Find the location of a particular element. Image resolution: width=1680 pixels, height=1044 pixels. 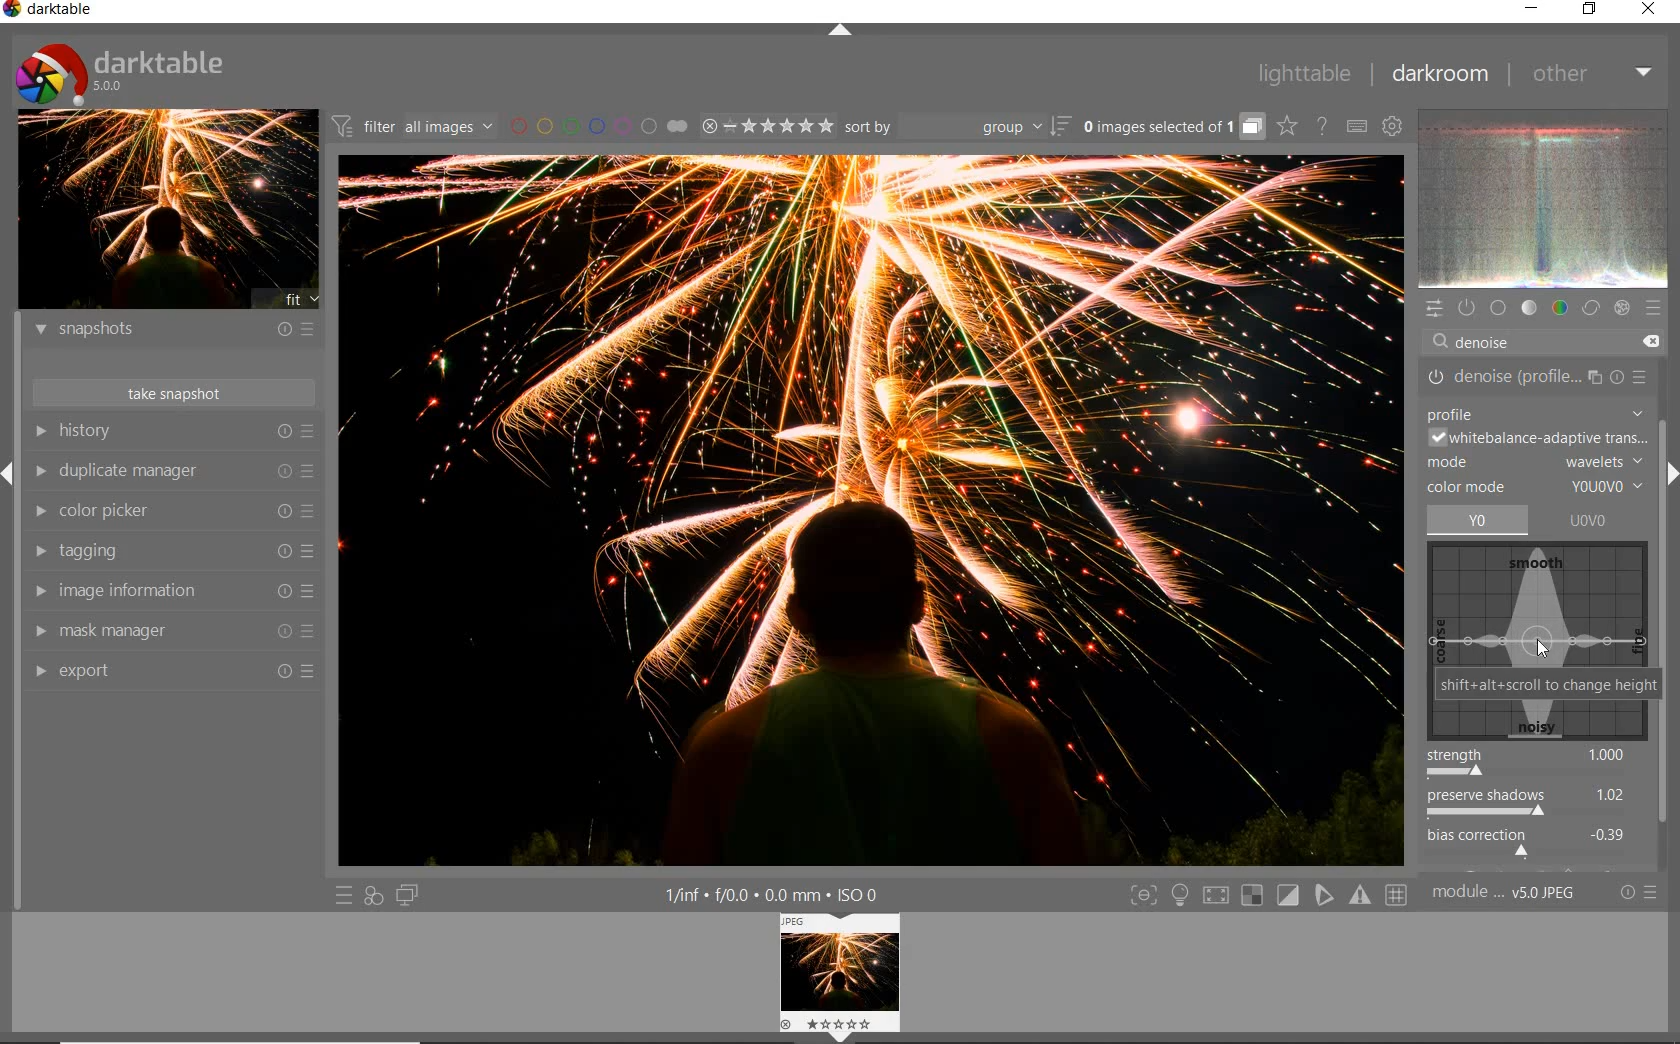

quick access to presets is located at coordinates (346, 896).